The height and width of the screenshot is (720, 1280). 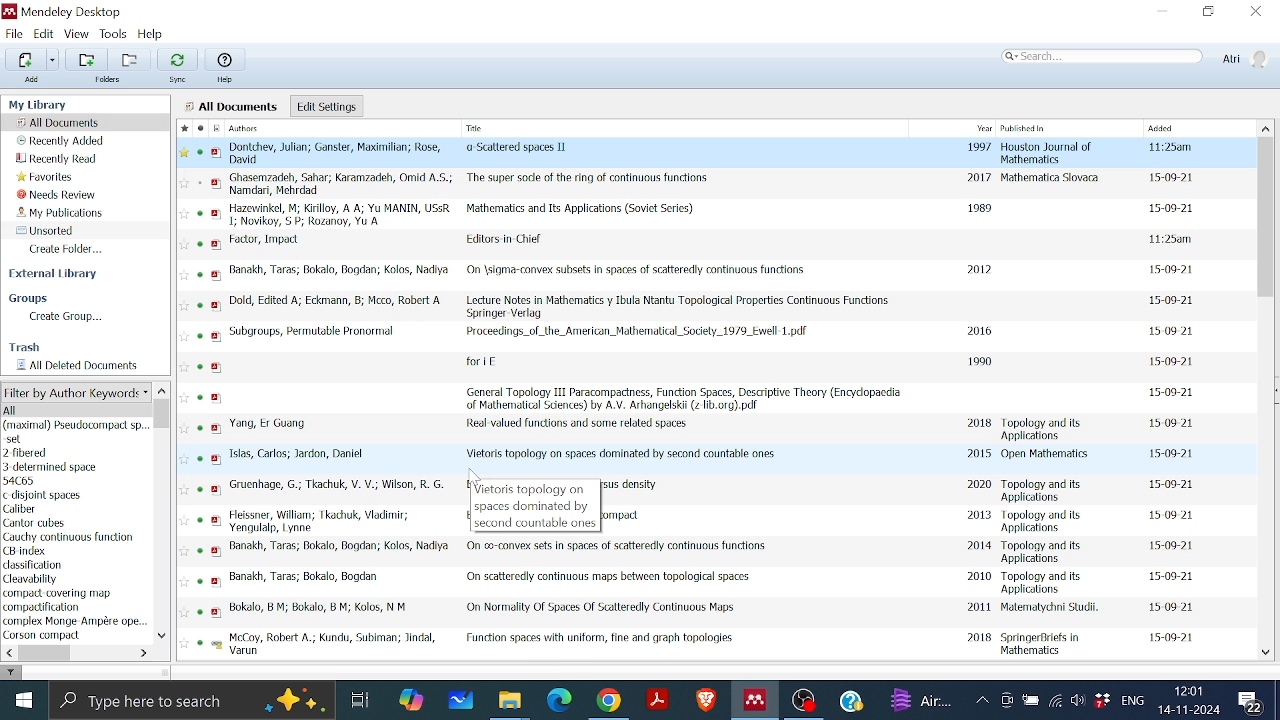 What do you see at coordinates (1024, 127) in the screenshot?
I see `Published in` at bounding box center [1024, 127].